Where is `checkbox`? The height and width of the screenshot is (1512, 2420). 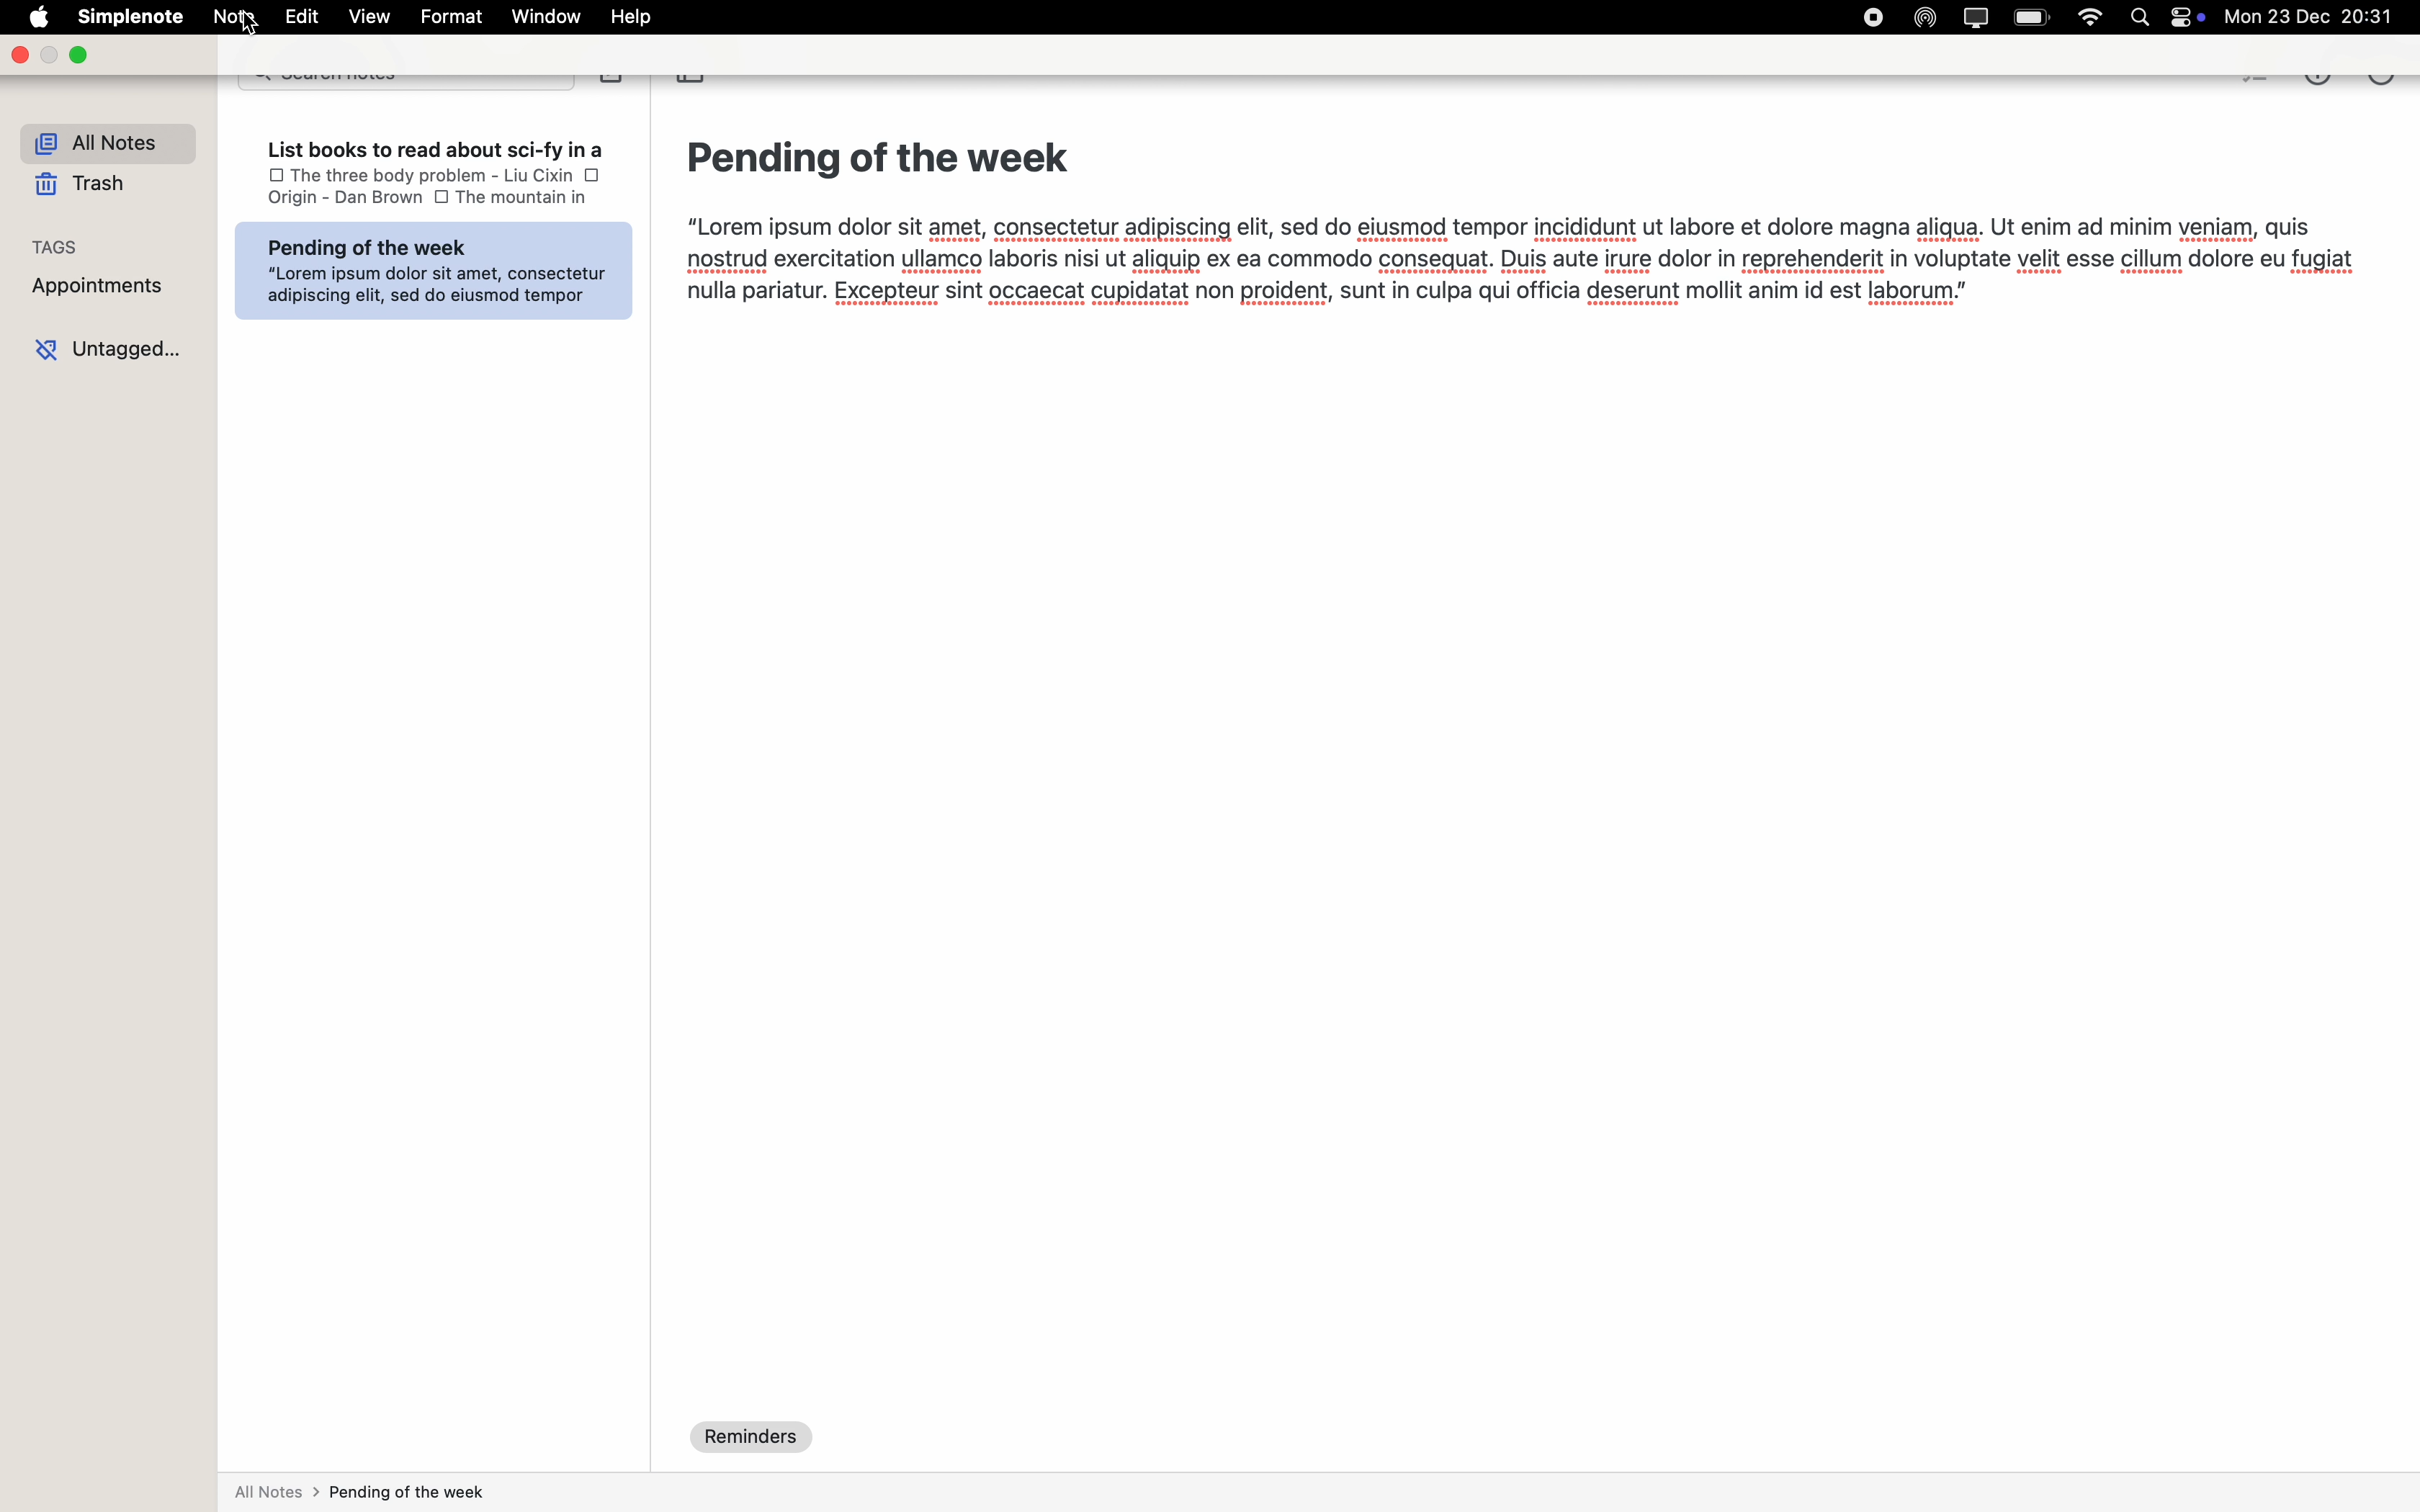
checkbox is located at coordinates (267, 176).